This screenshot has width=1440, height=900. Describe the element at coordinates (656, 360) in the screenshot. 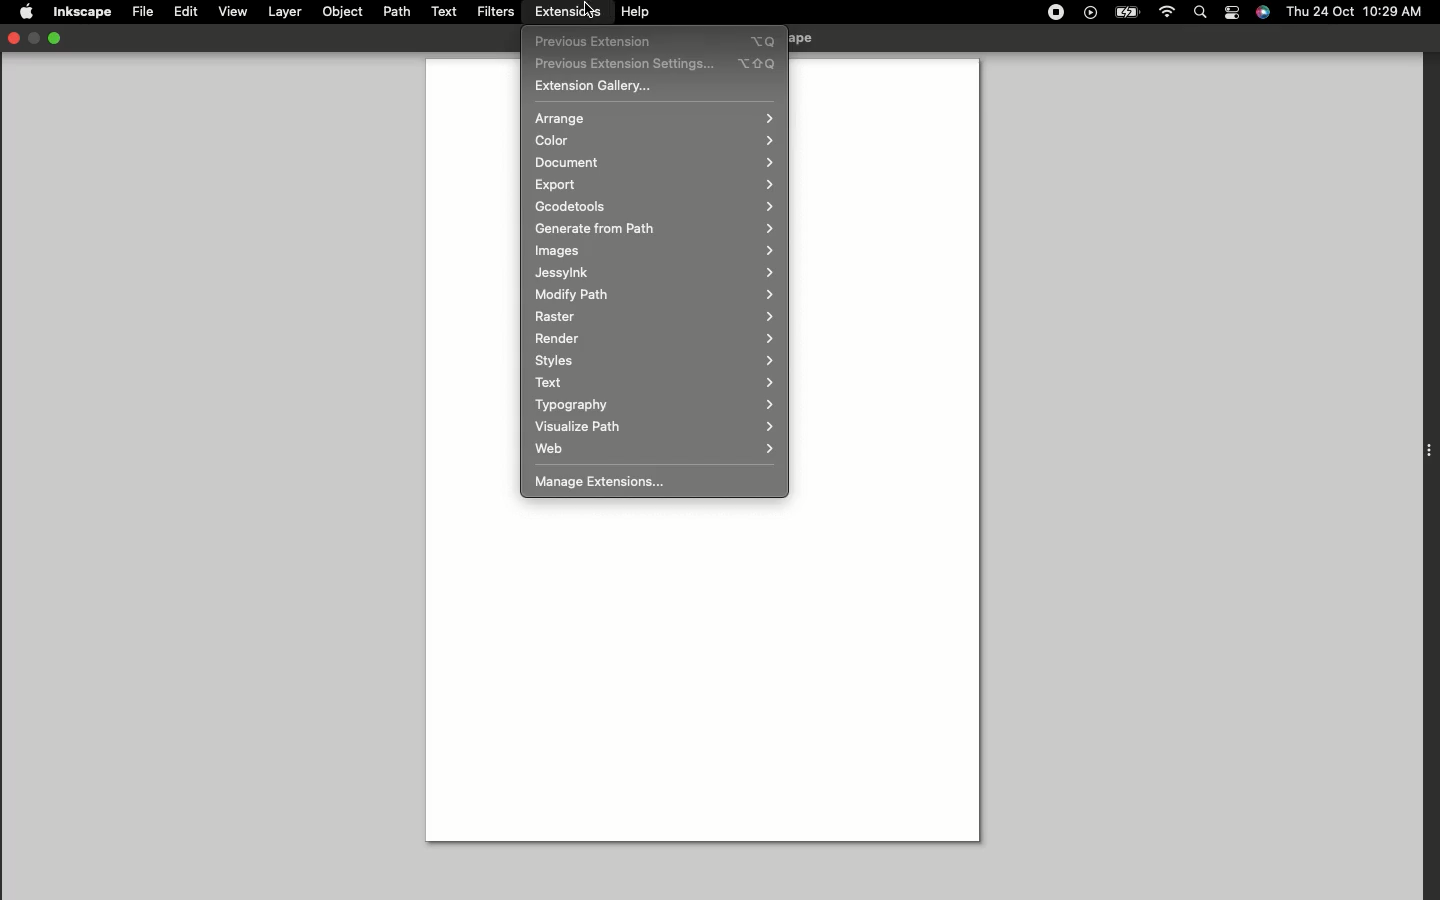

I see `Styles` at that location.